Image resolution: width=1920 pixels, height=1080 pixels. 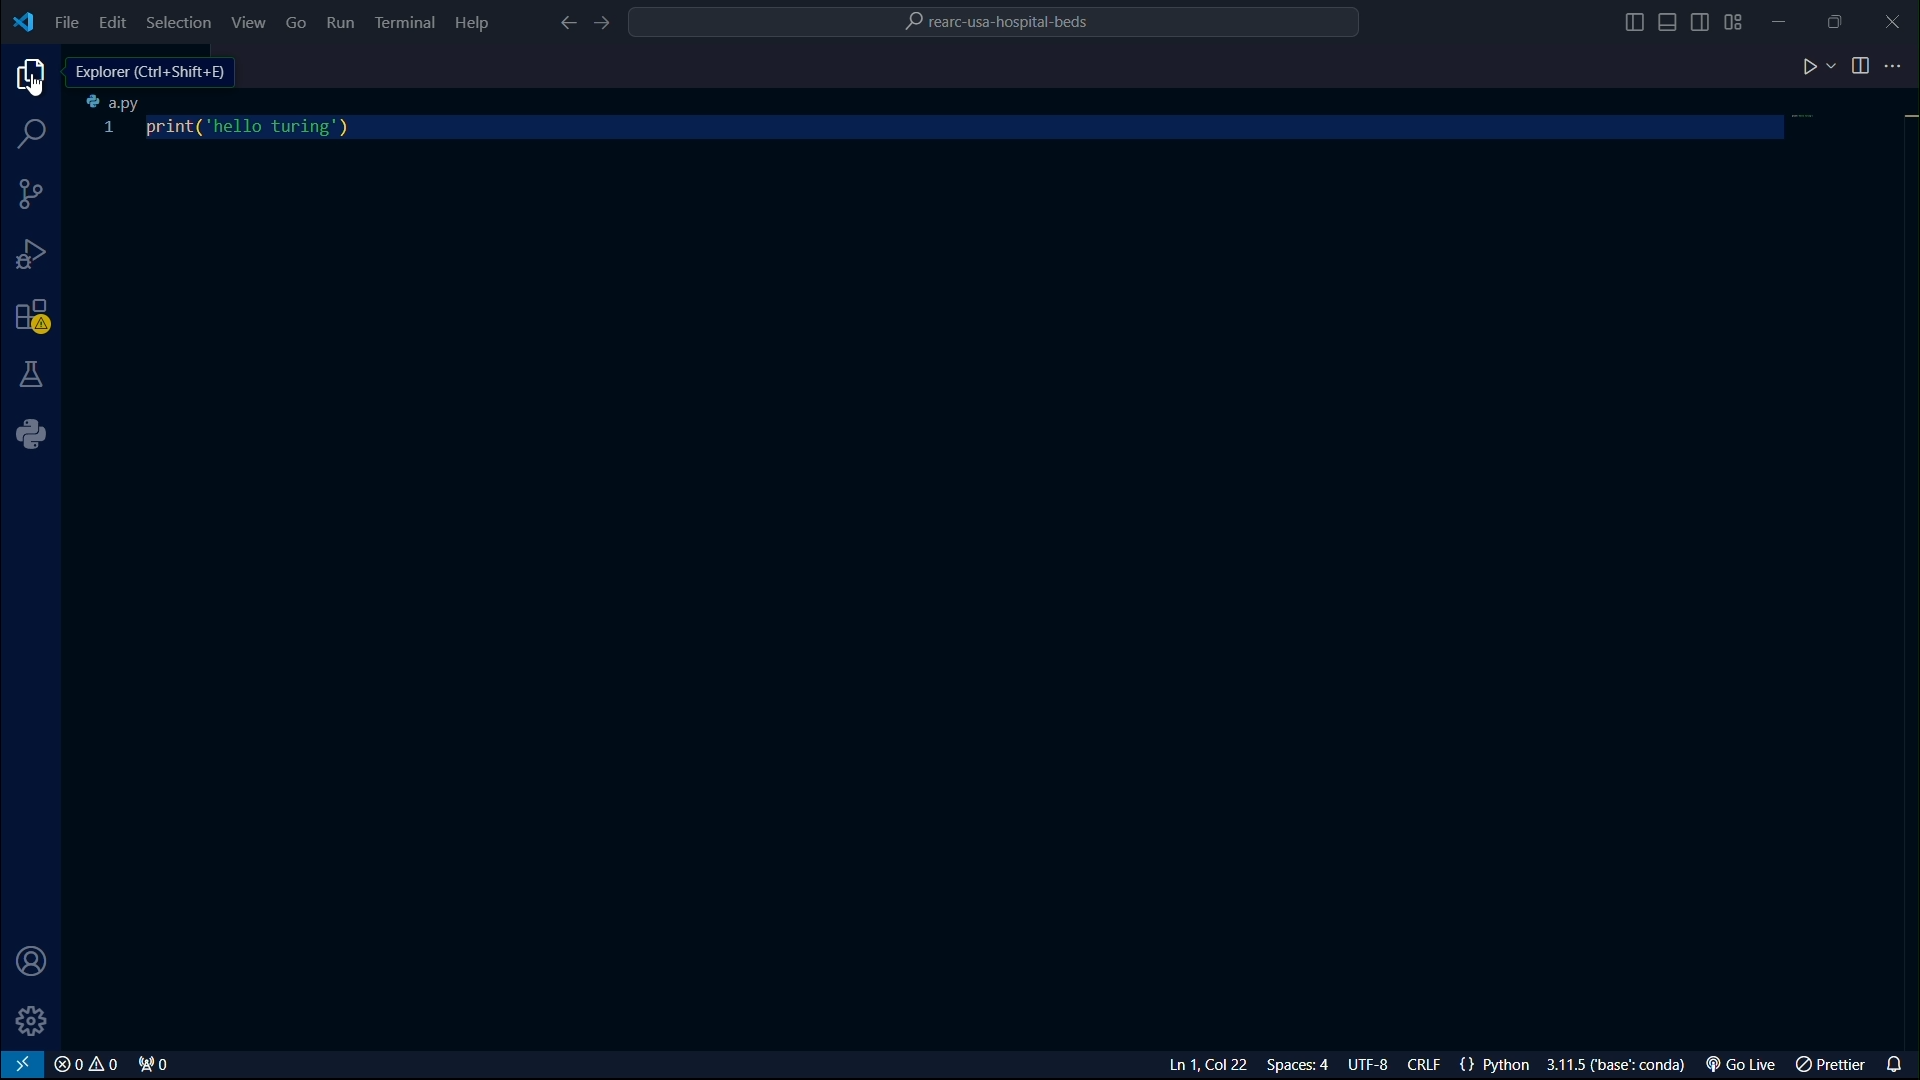 I want to click on run code, so click(x=1810, y=69).